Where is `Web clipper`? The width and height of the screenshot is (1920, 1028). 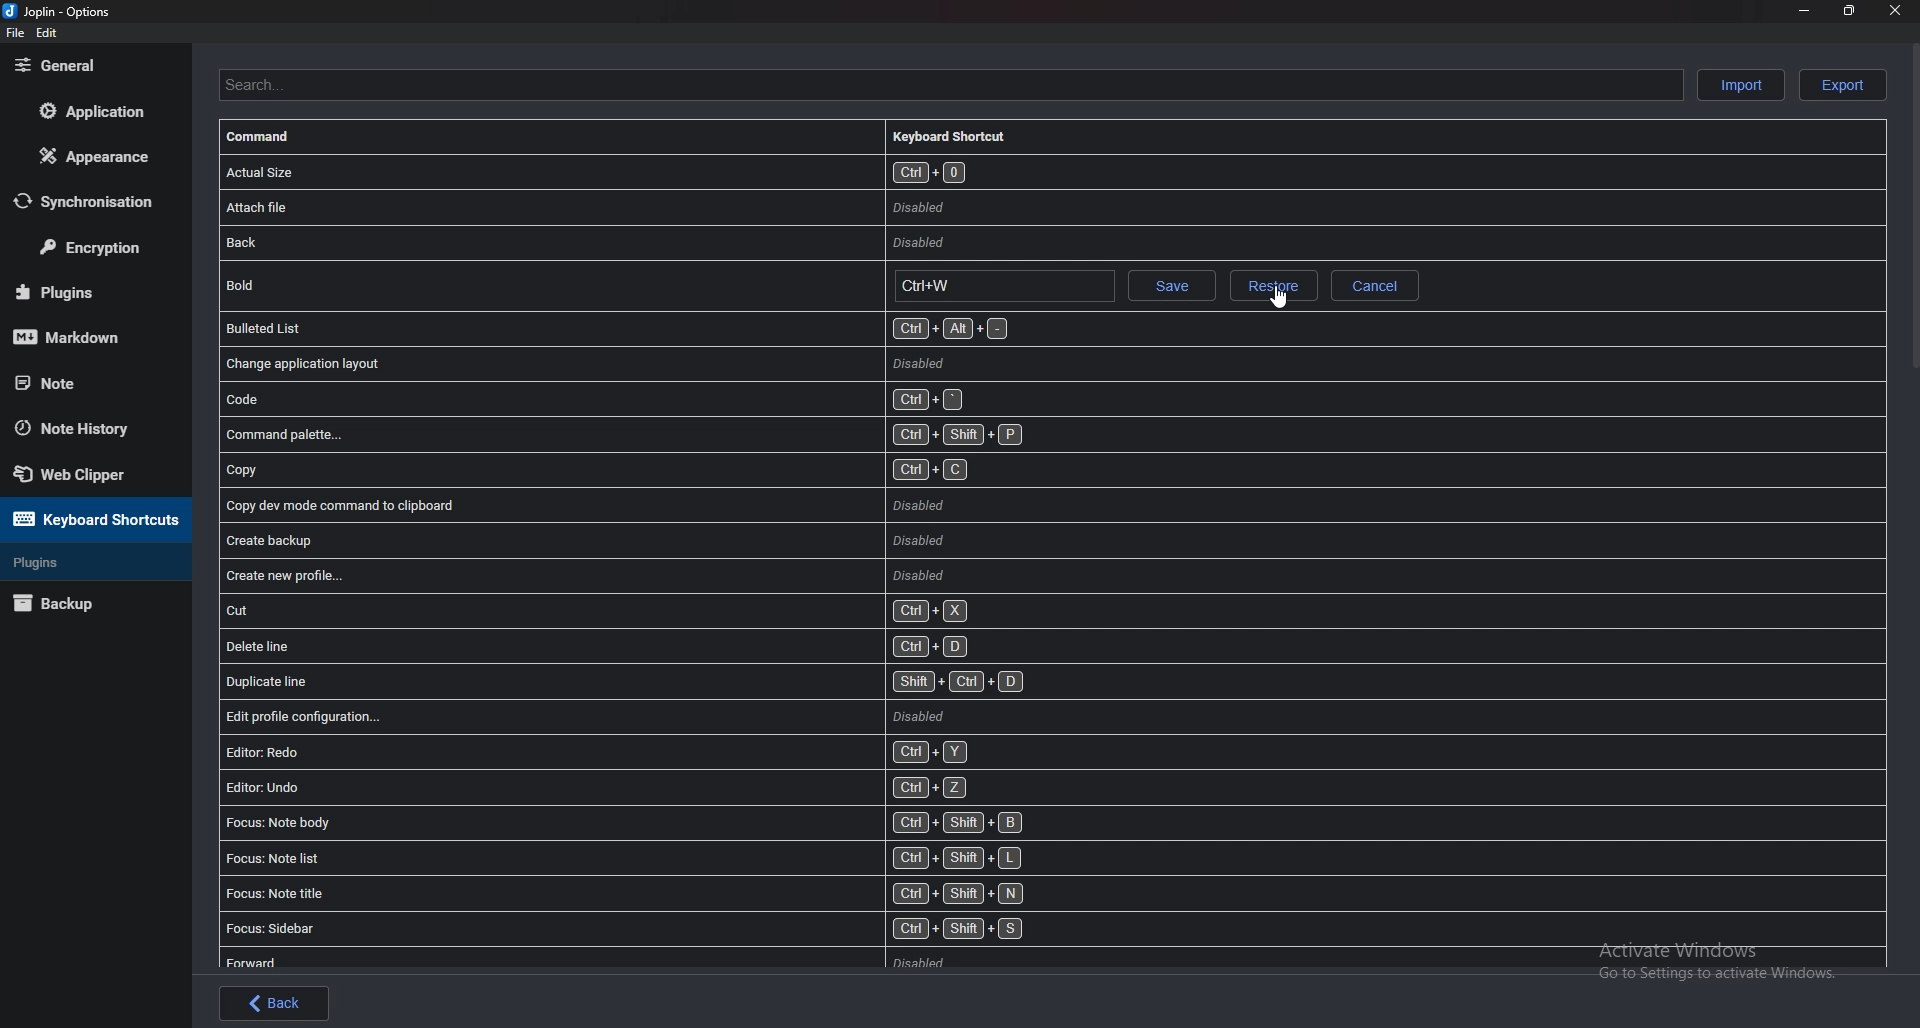 Web clipper is located at coordinates (94, 473).